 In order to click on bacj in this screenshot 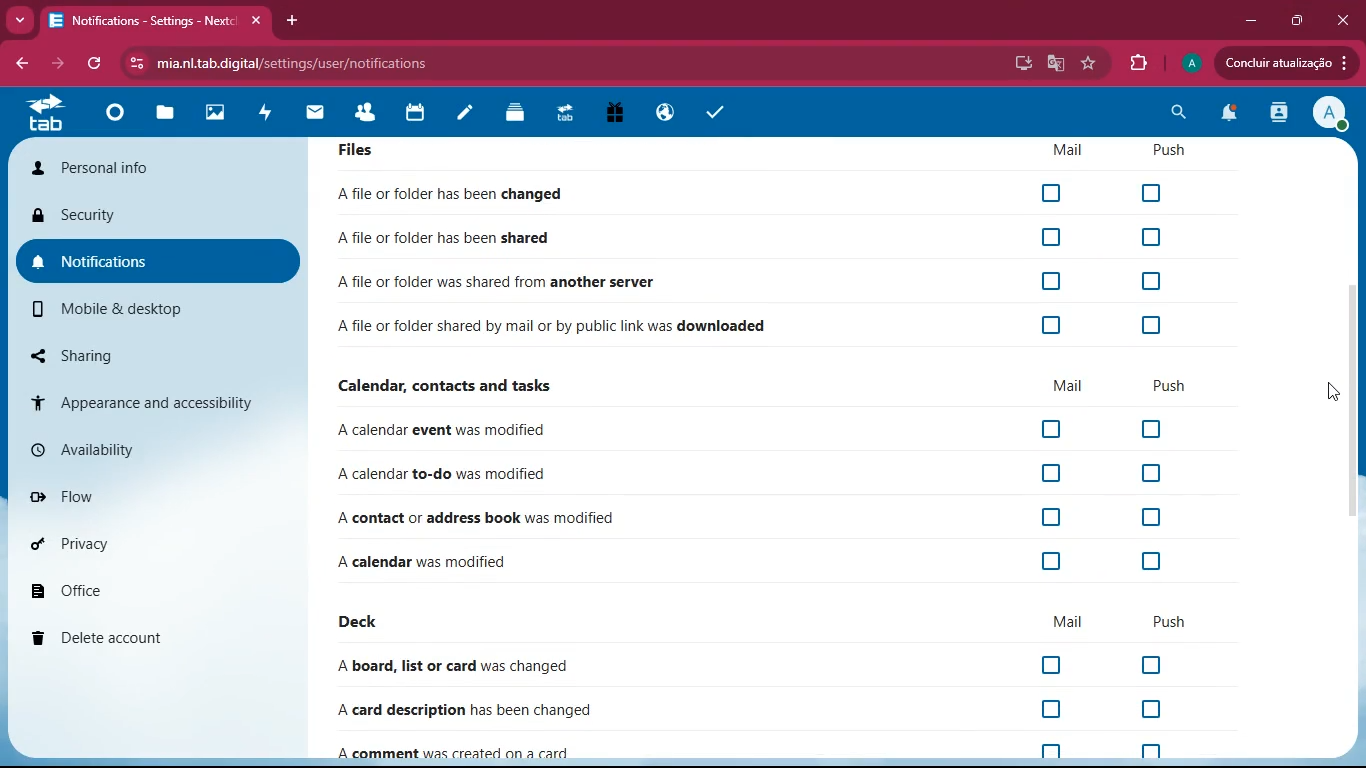, I will do `click(20, 66)`.